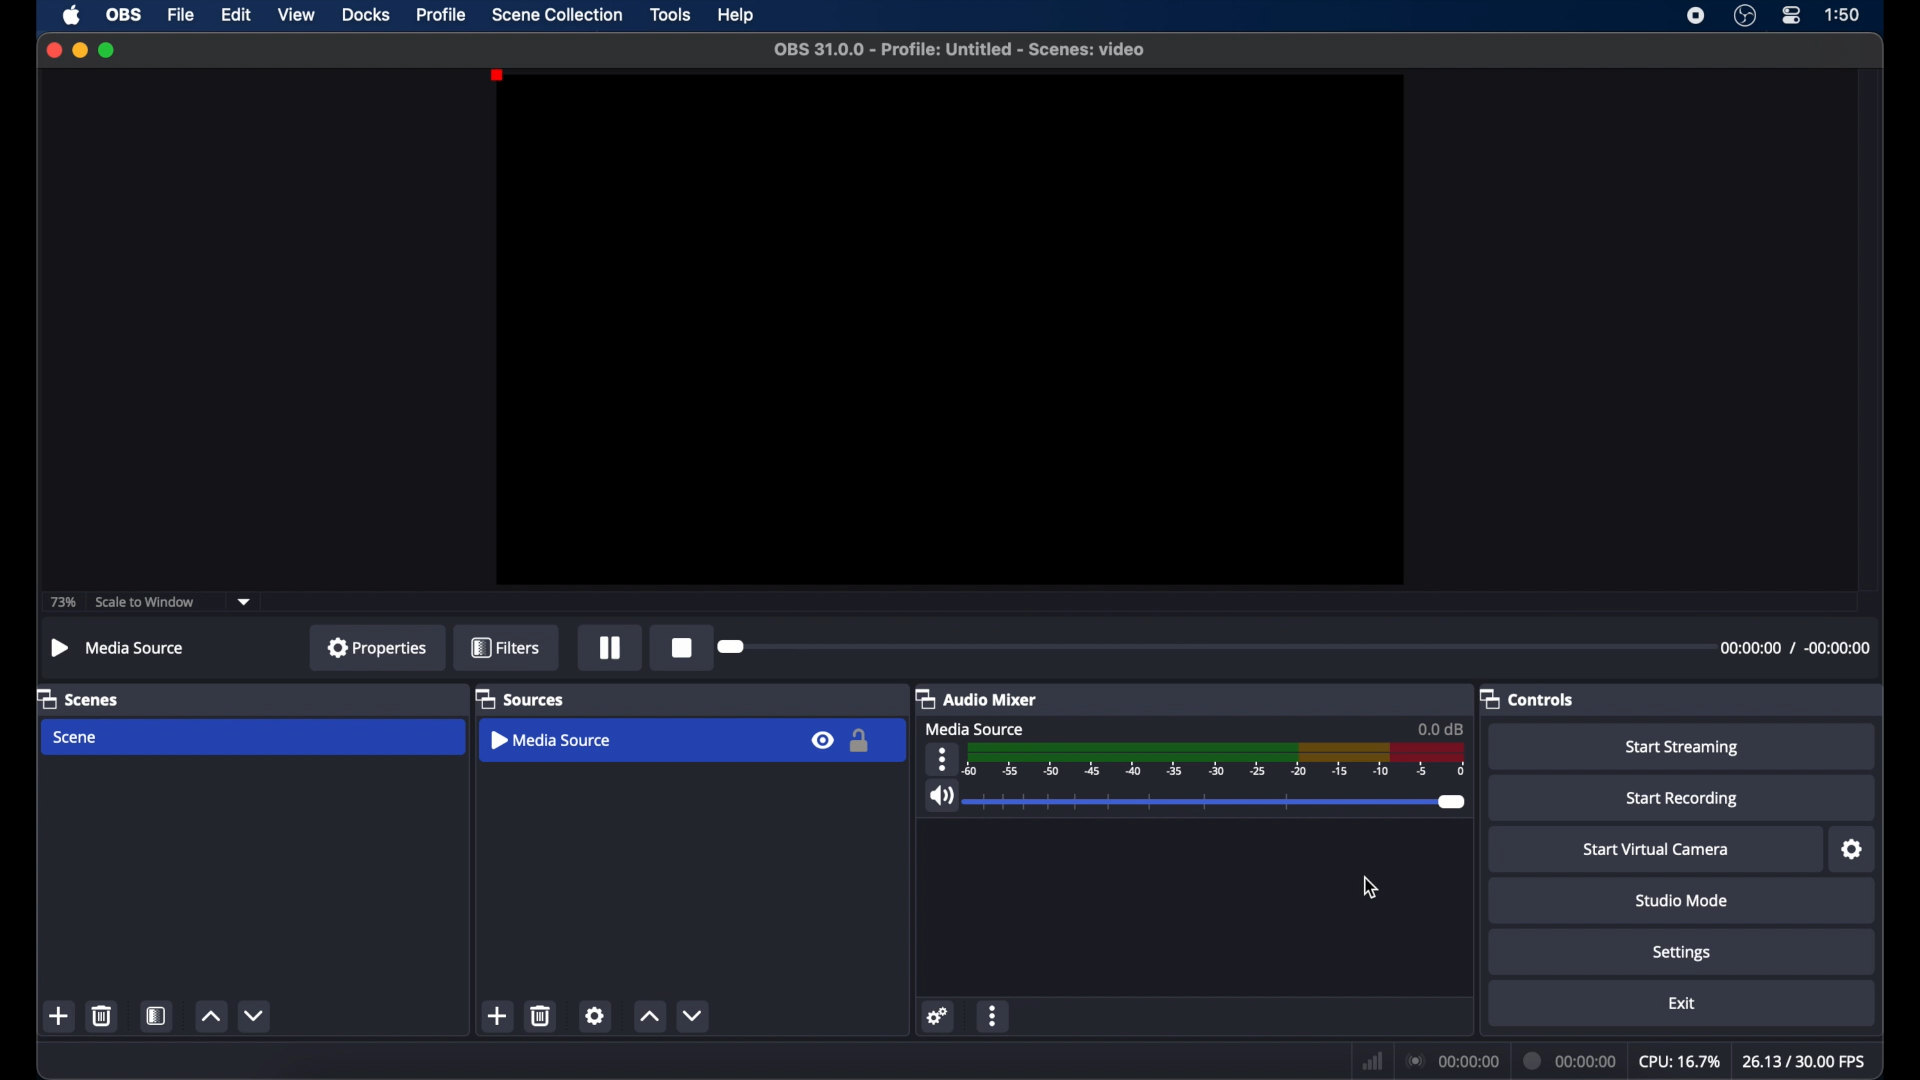  Describe the element at coordinates (1804, 1062) in the screenshot. I see `fps` at that location.